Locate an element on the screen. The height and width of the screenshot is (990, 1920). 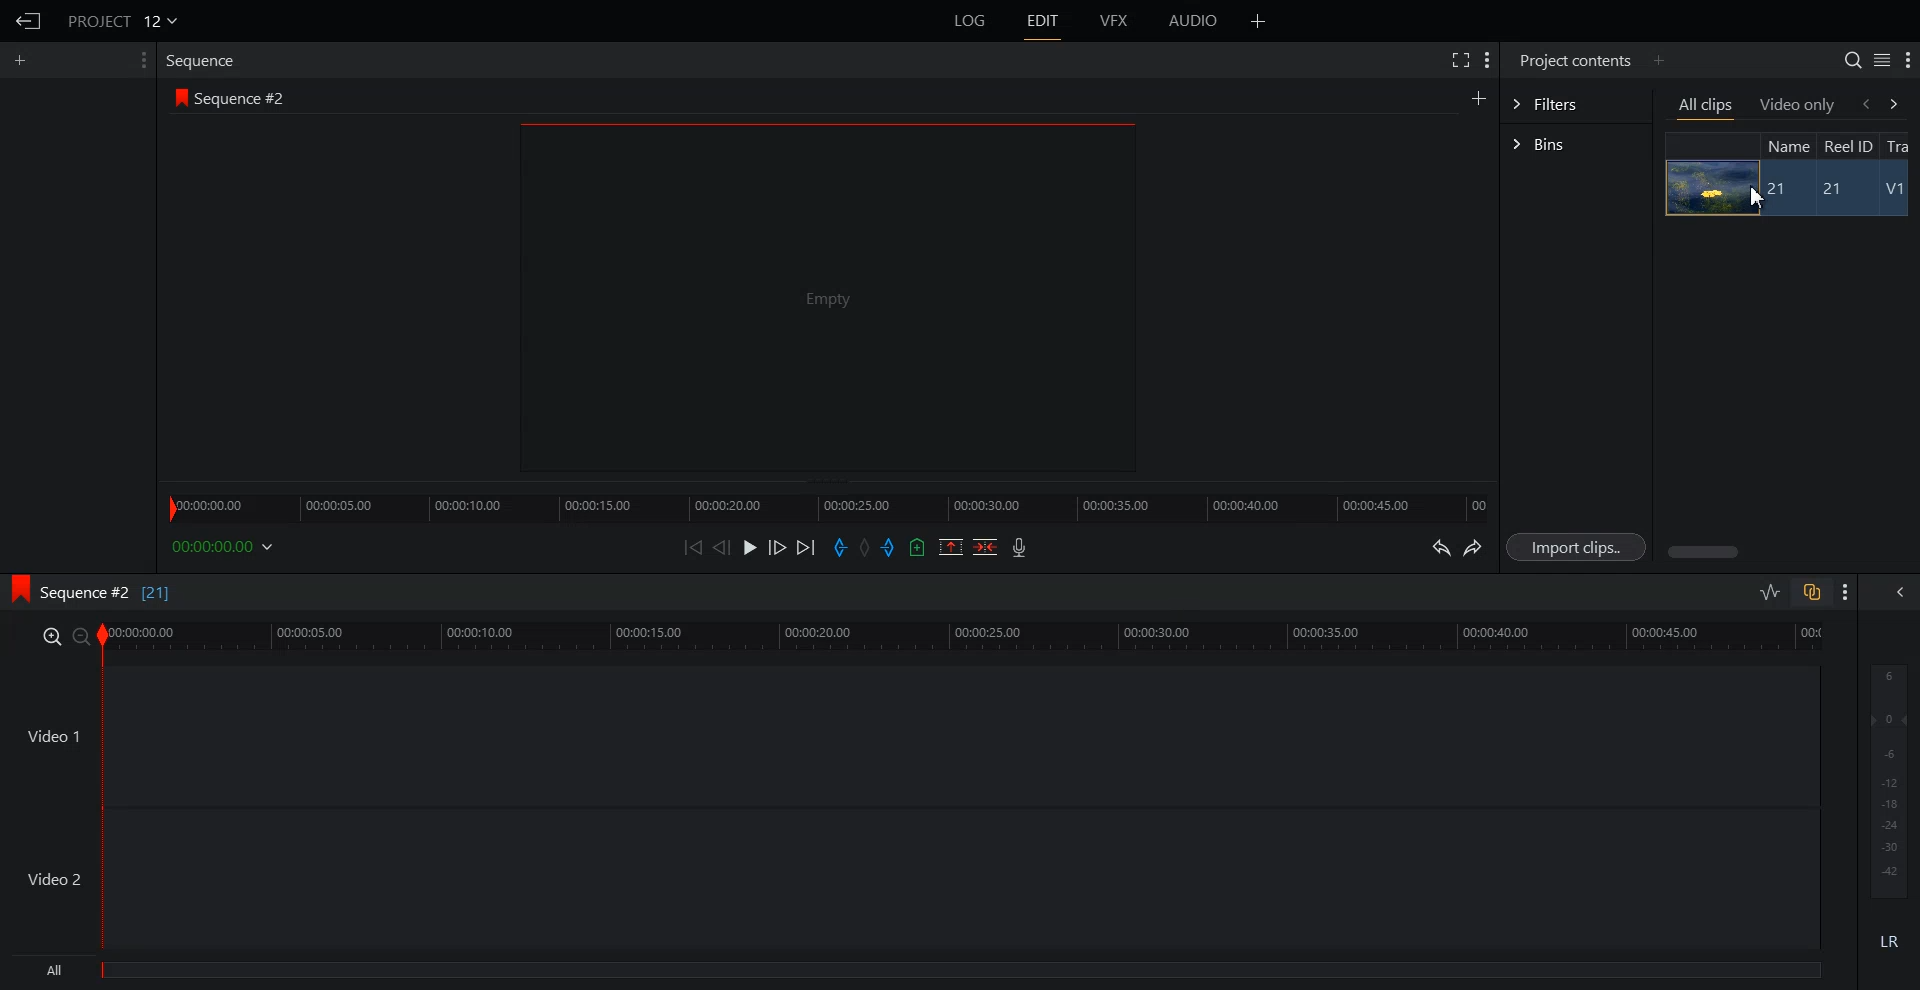
Bins is located at coordinates (1576, 146).